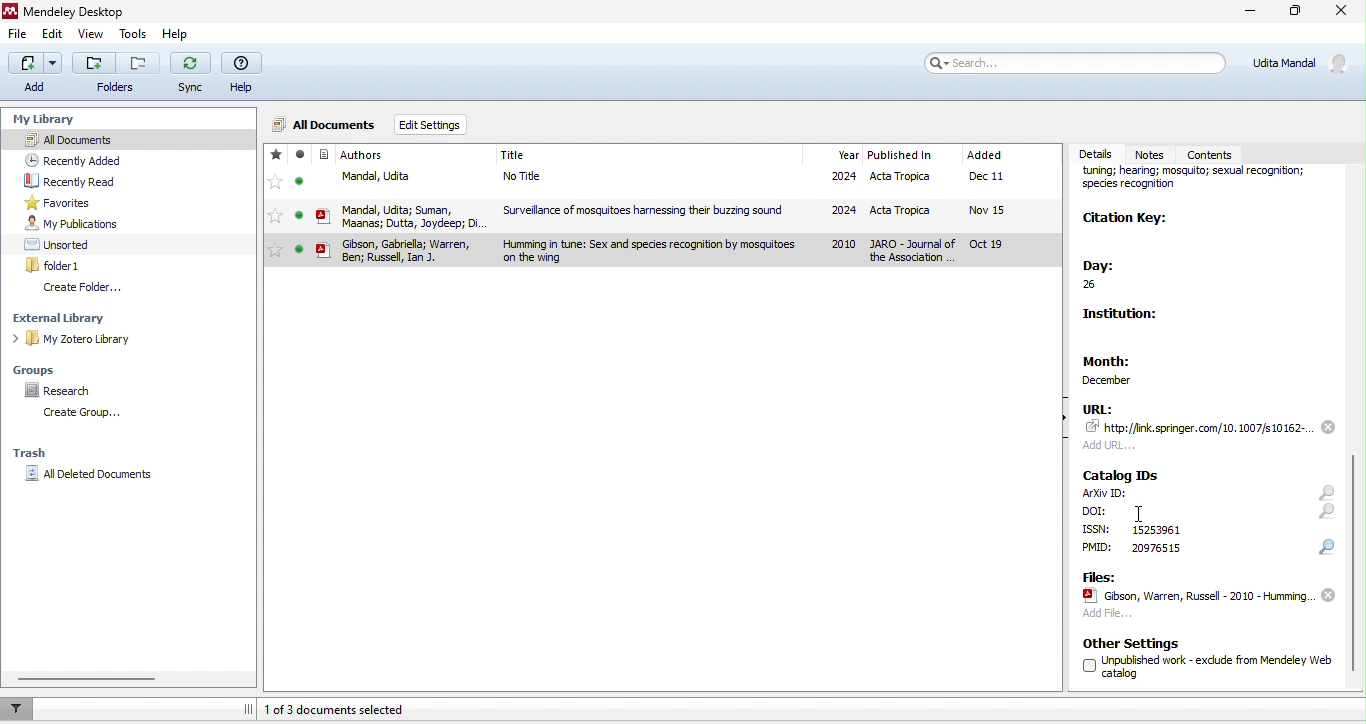 The width and height of the screenshot is (1366, 724). Describe the element at coordinates (91, 36) in the screenshot. I see `view` at that location.